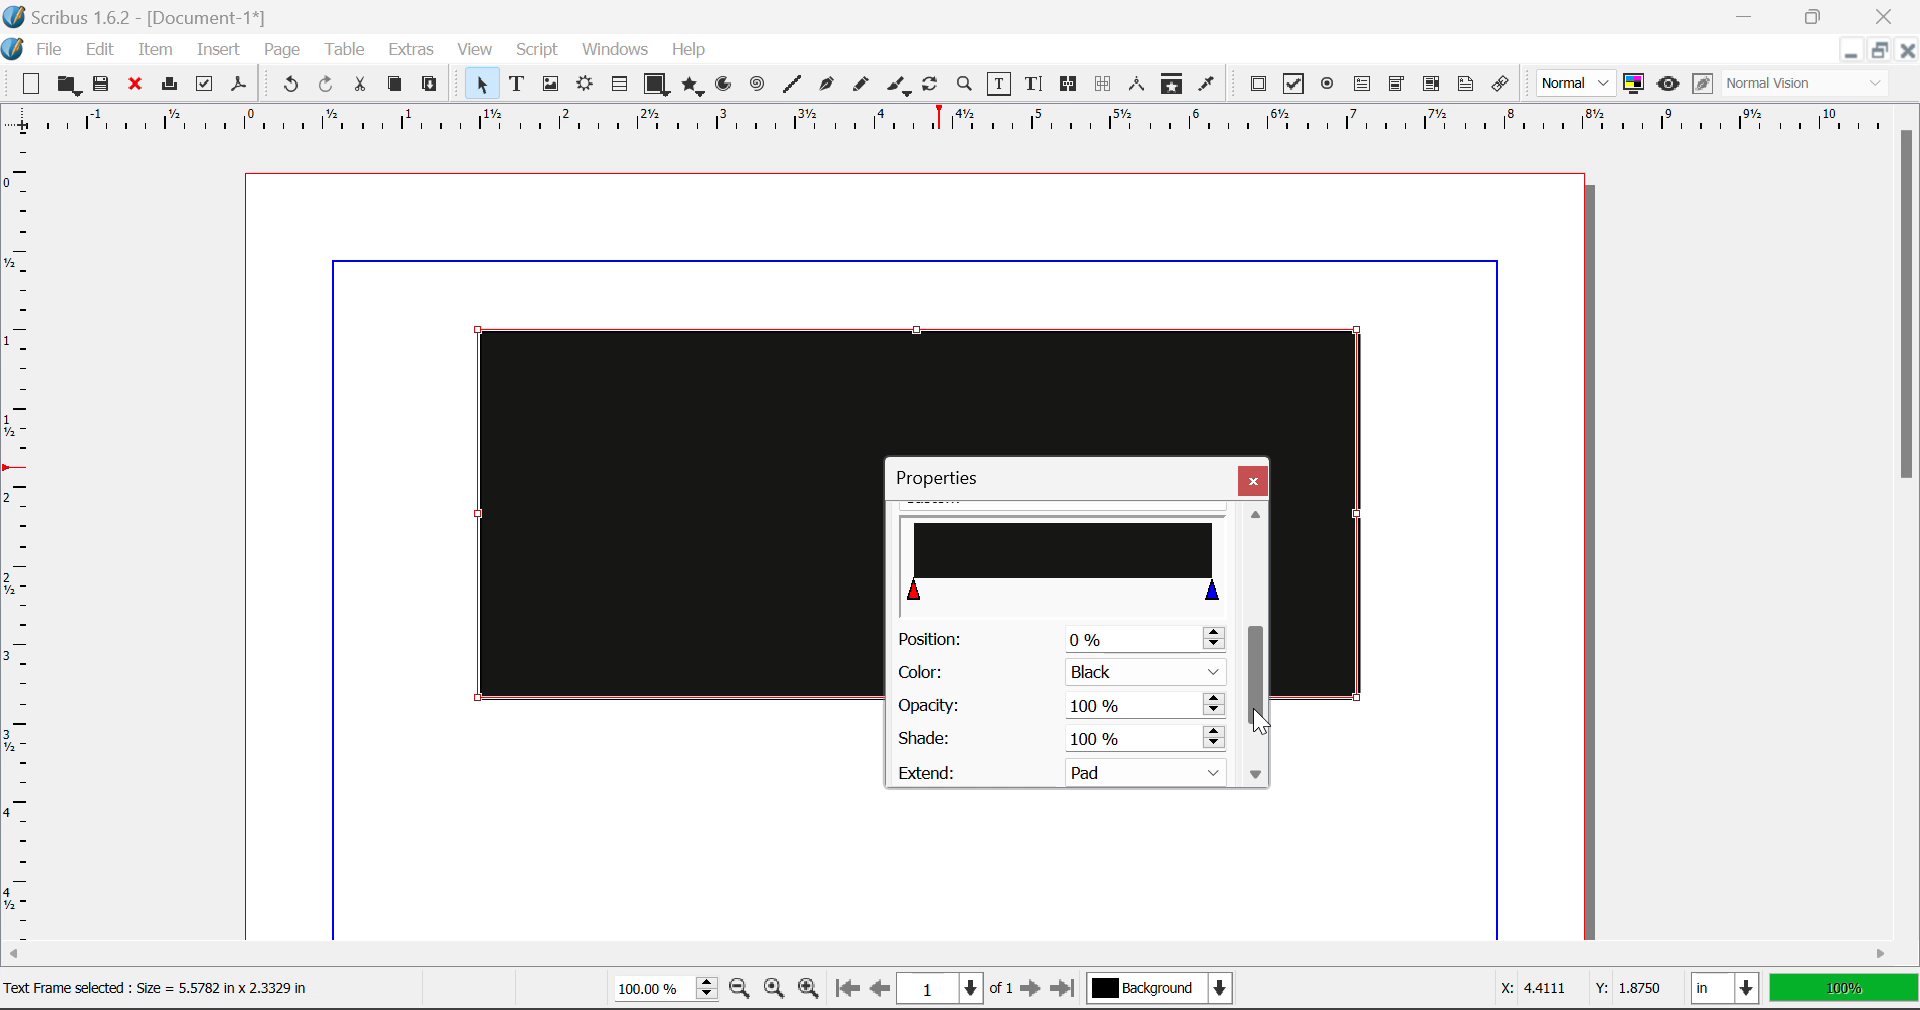  What do you see at coordinates (1747, 14) in the screenshot?
I see `Restore Down` at bounding box center [1747, 14].